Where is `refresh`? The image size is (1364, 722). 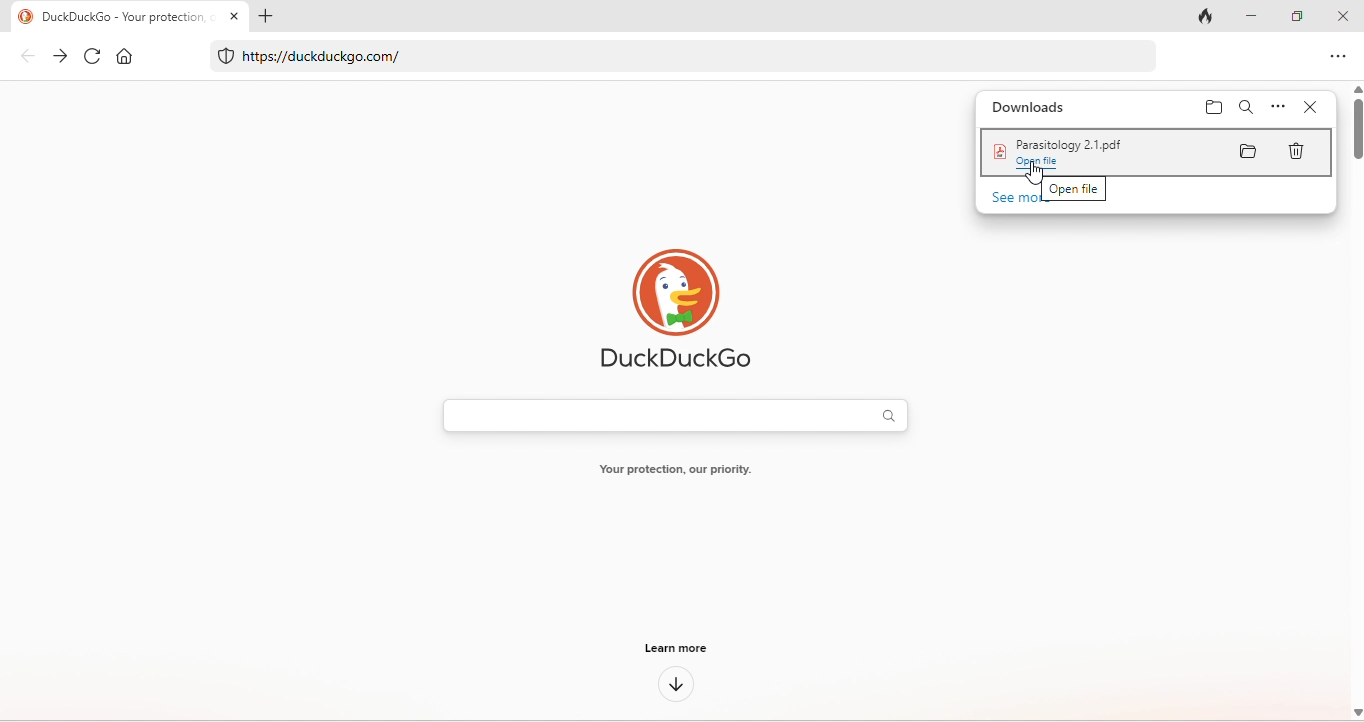
refresh is located at coordinates (91, 58).